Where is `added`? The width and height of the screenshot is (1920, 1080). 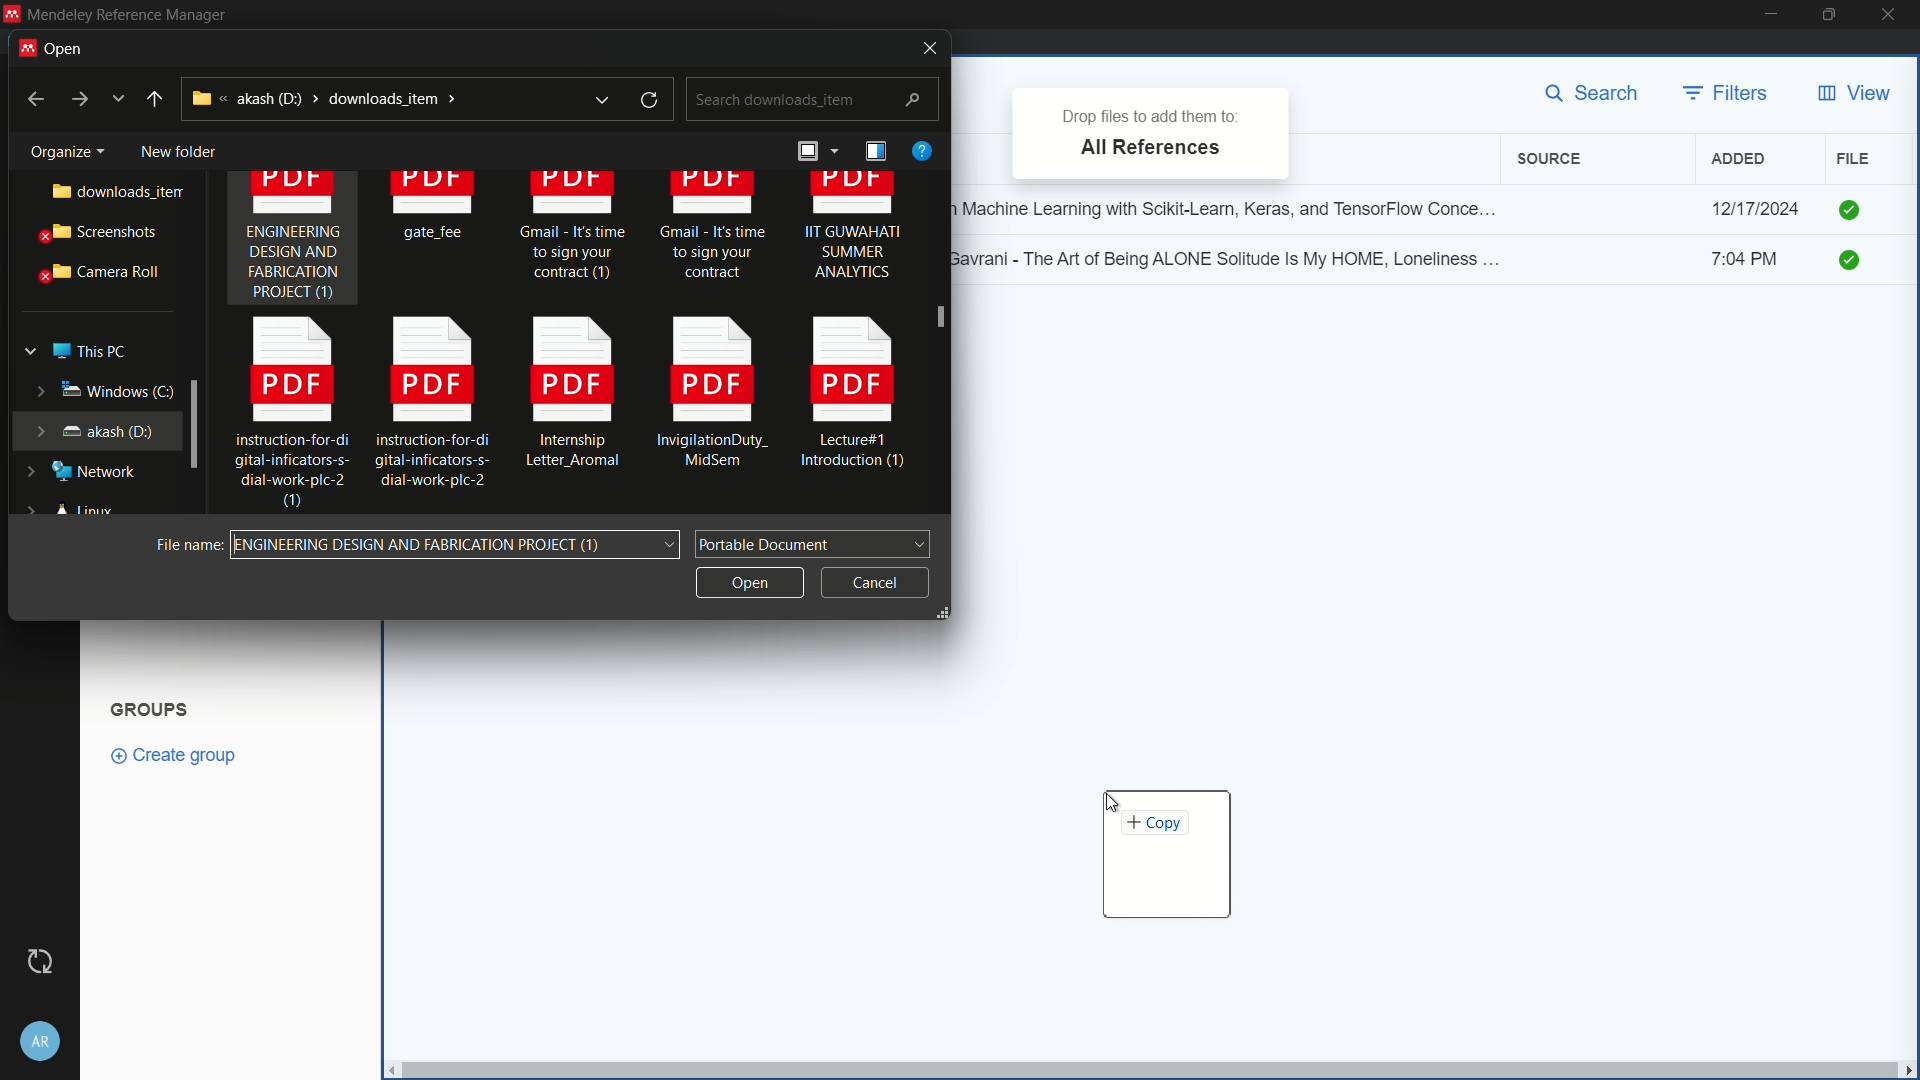 added is located at coordinates (1739, 159).